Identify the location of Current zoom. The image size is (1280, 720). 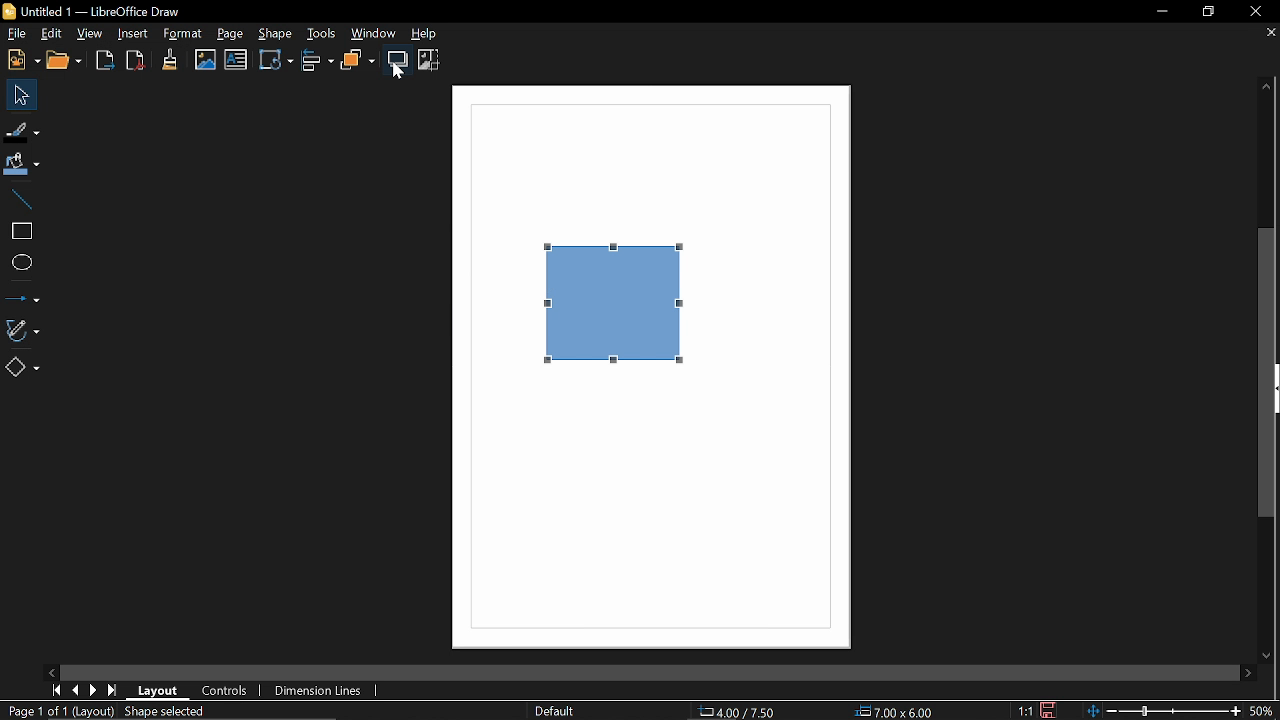
(1165, 712).